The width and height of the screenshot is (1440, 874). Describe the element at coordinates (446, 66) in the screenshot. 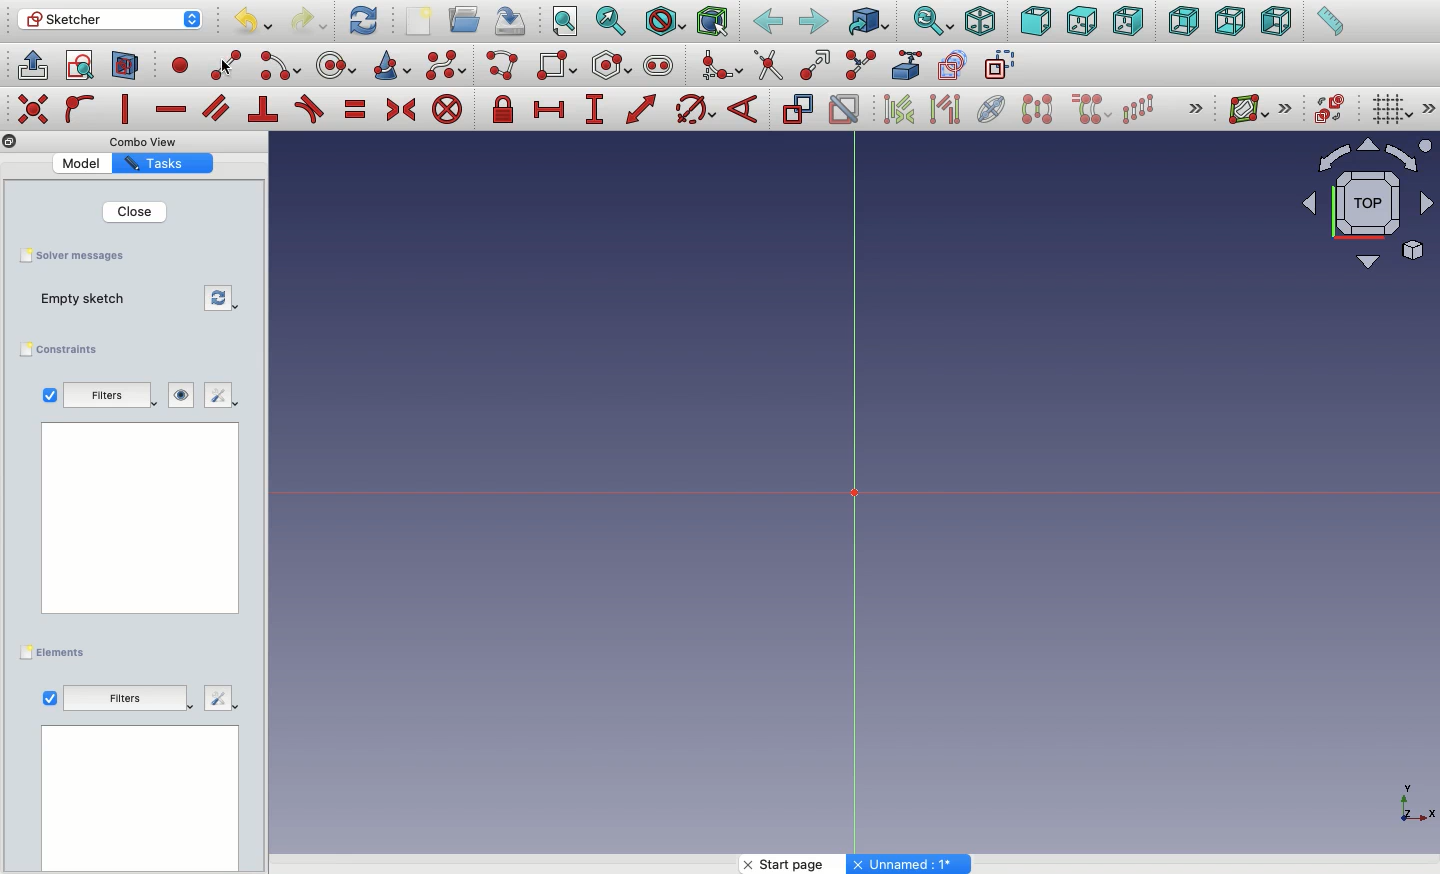

I see `B-spline` at that location.